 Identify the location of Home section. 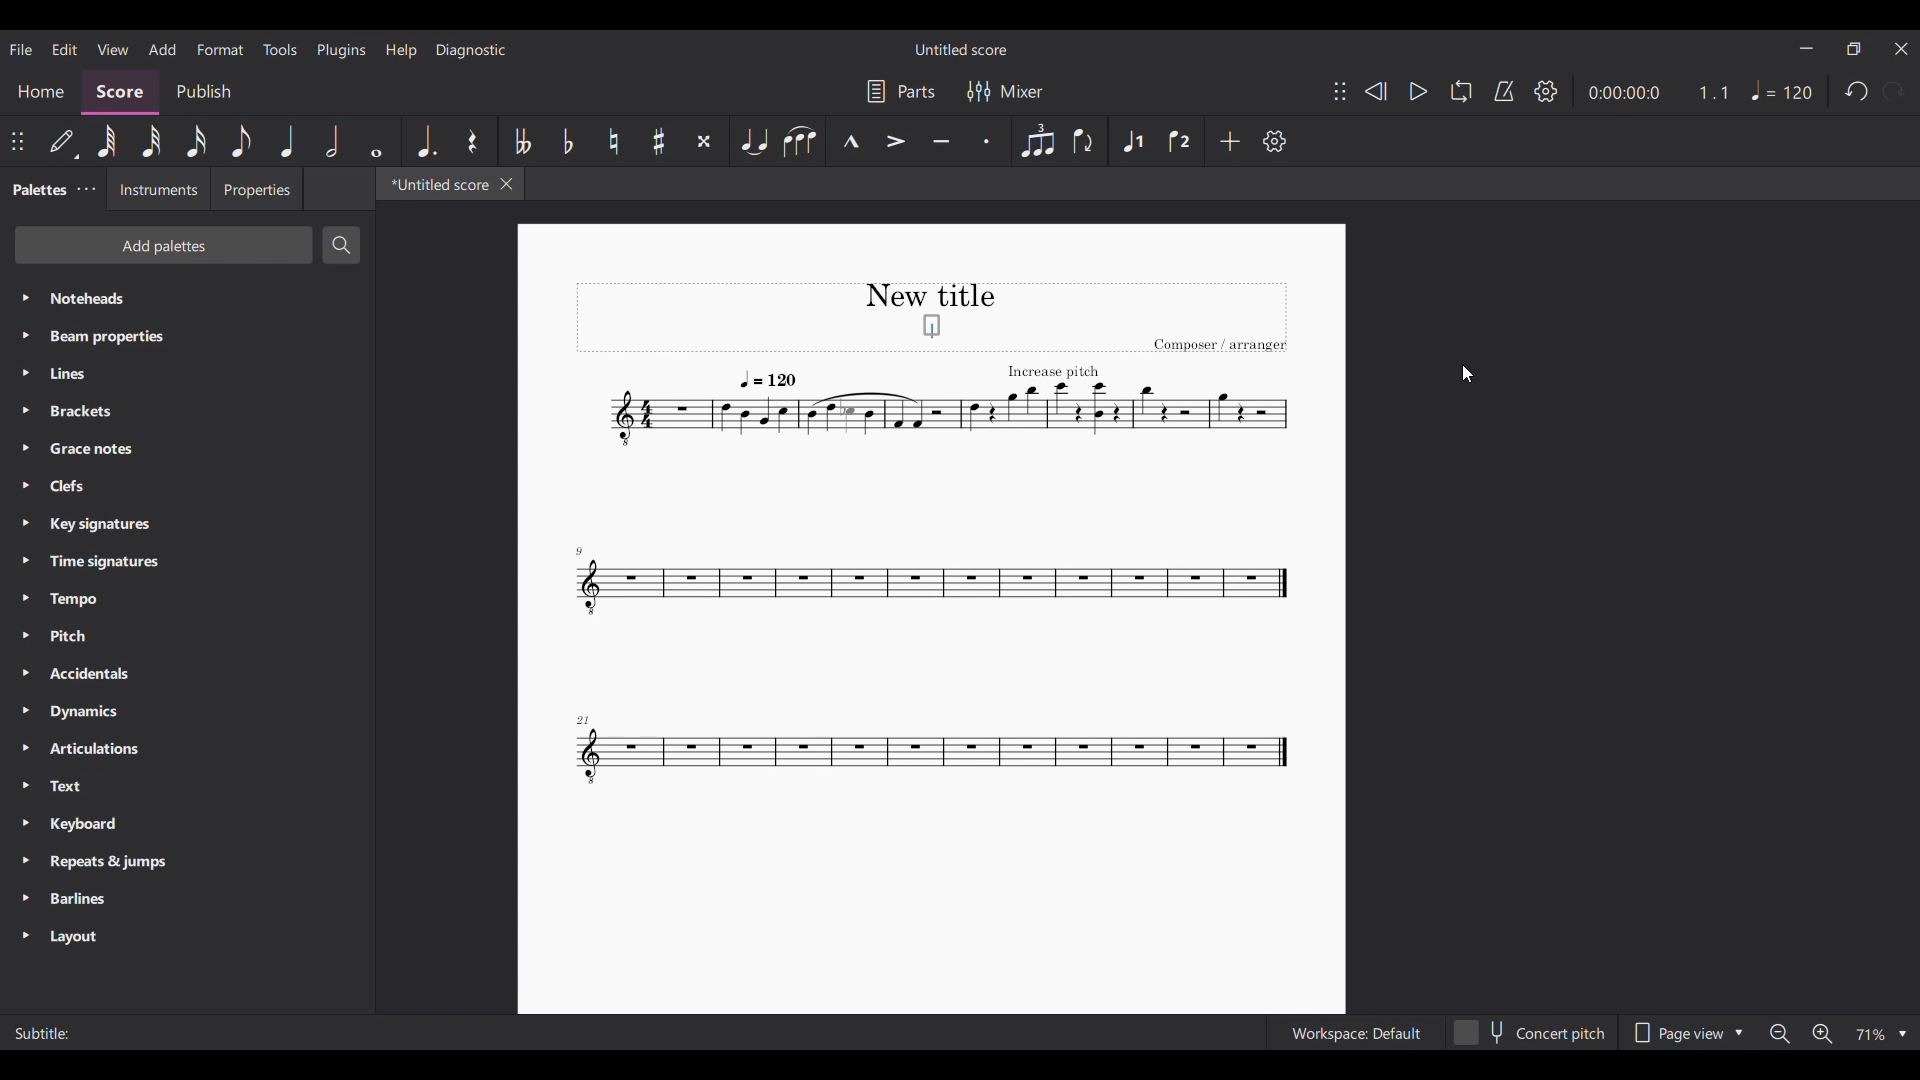
(40, 92).